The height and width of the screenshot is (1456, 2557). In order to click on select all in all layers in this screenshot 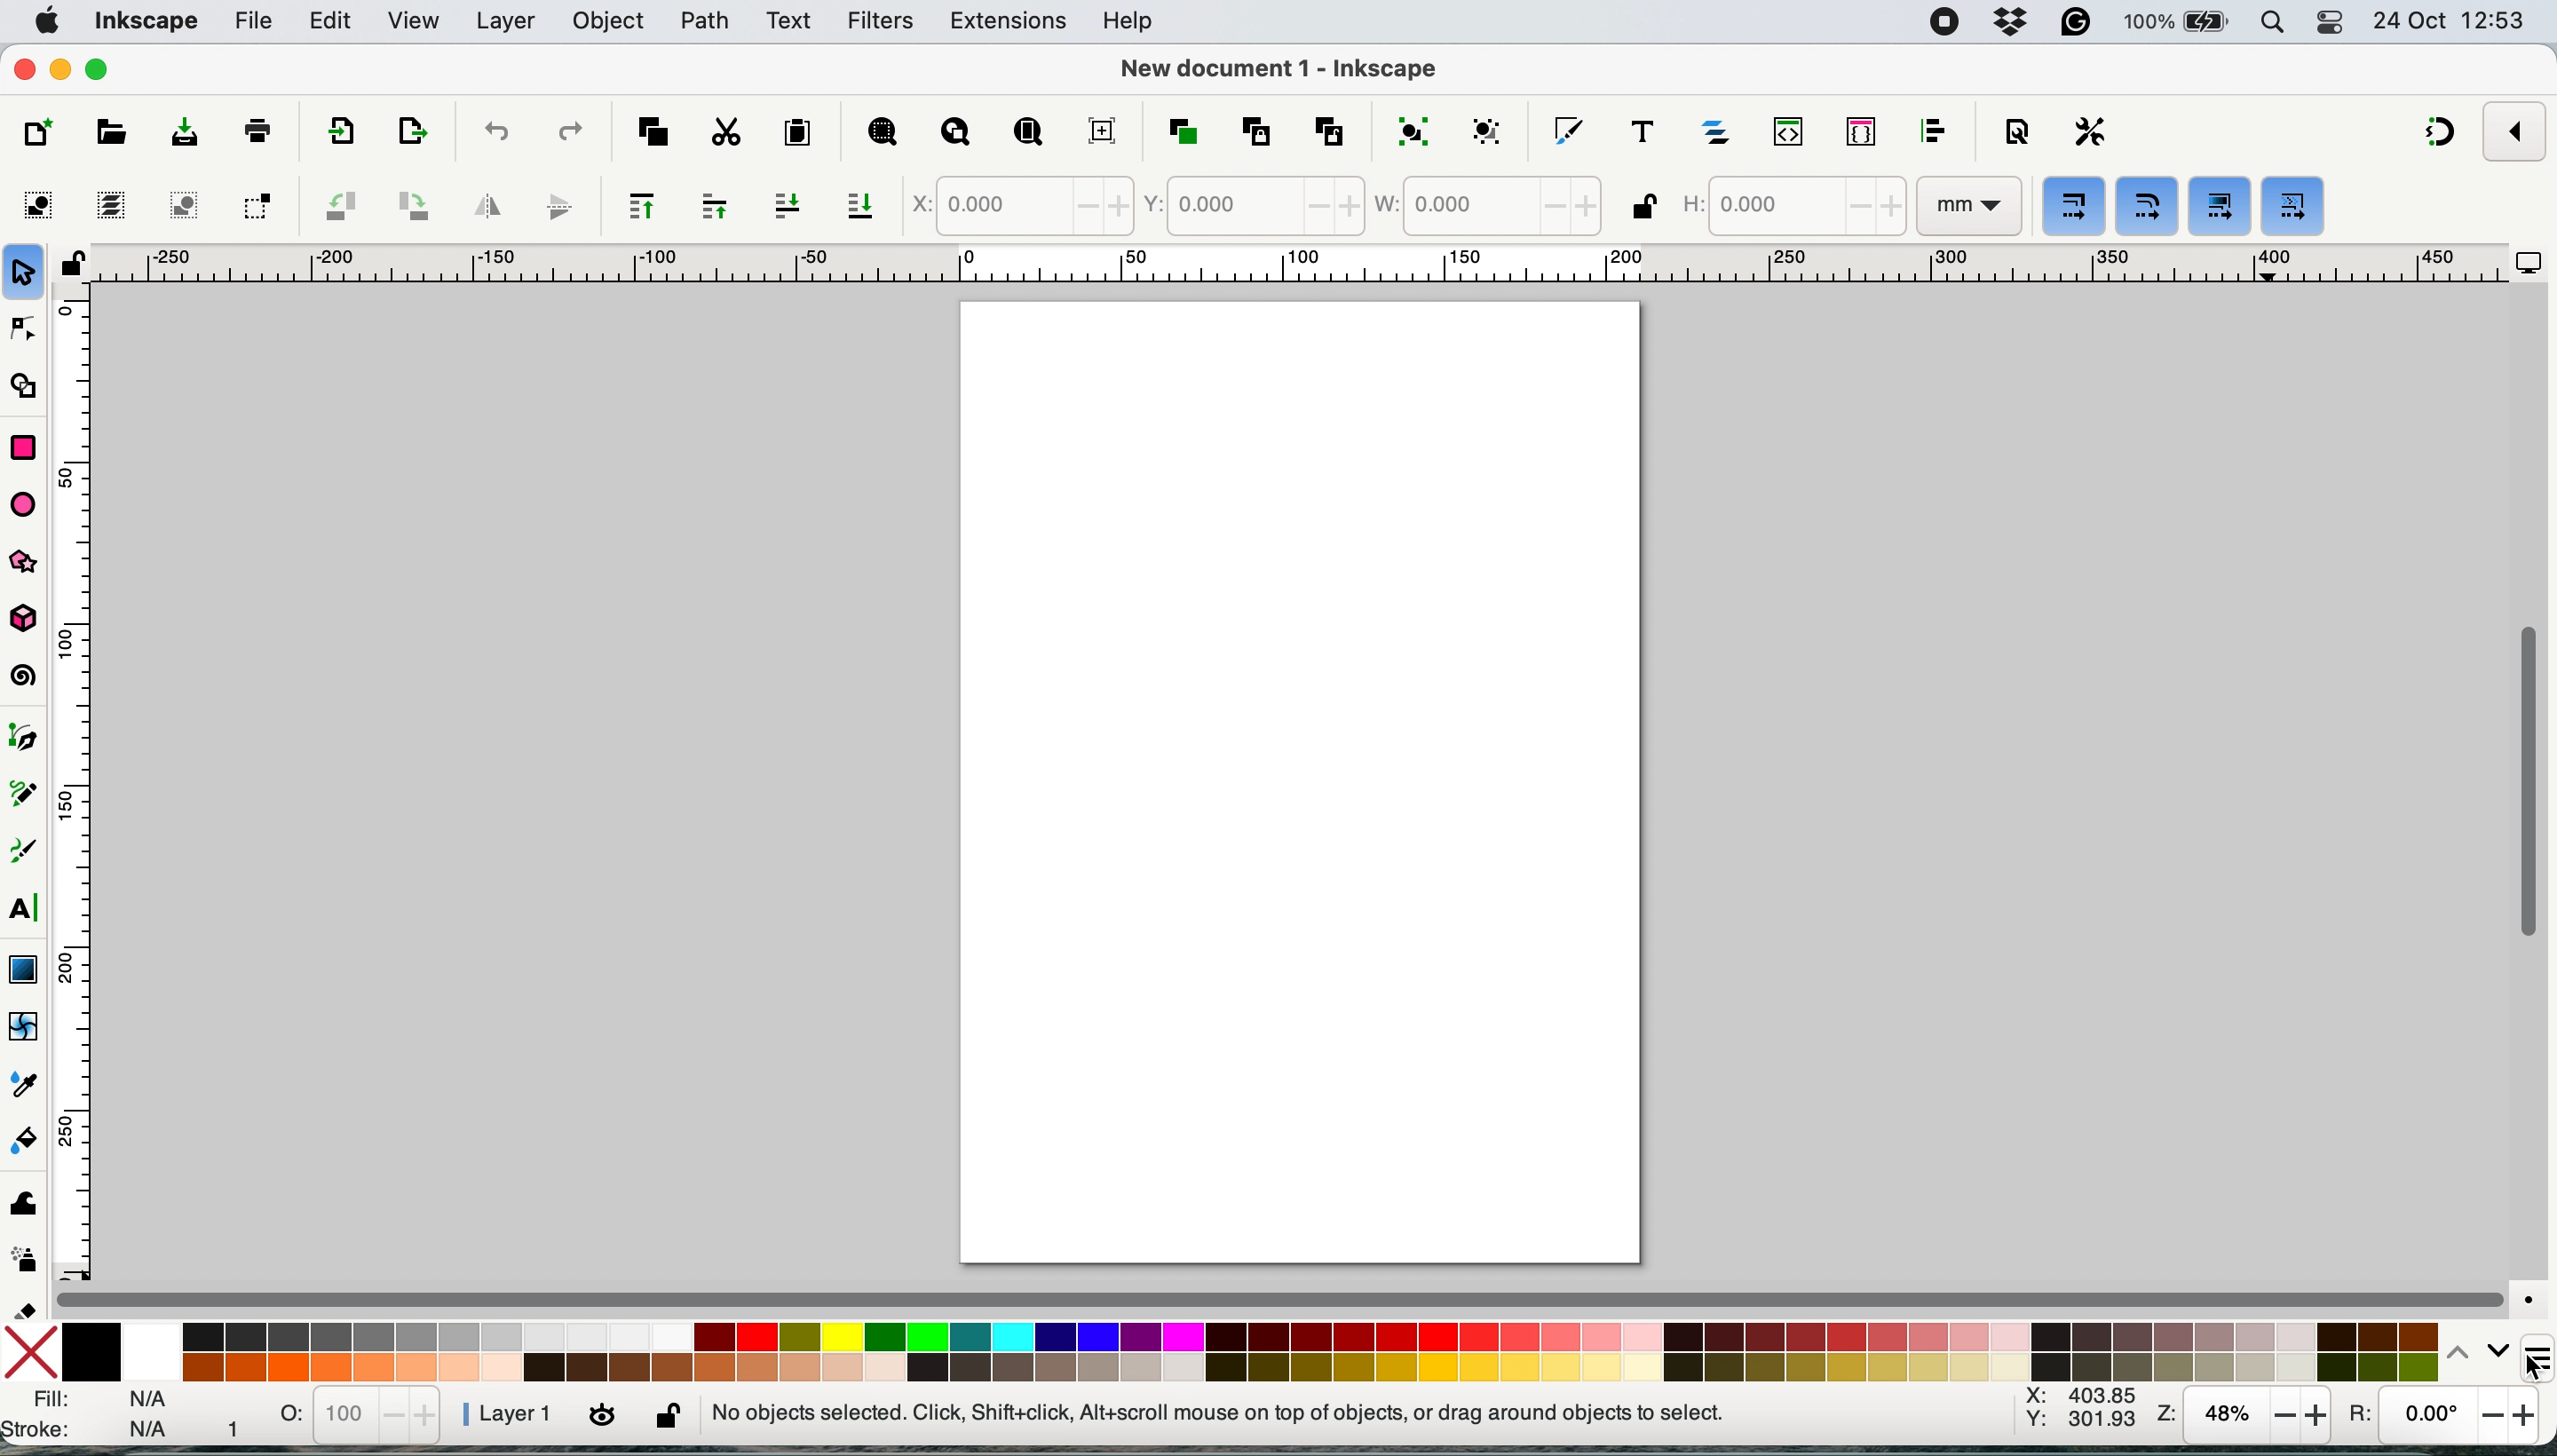, I will do `click(108, 206)`.